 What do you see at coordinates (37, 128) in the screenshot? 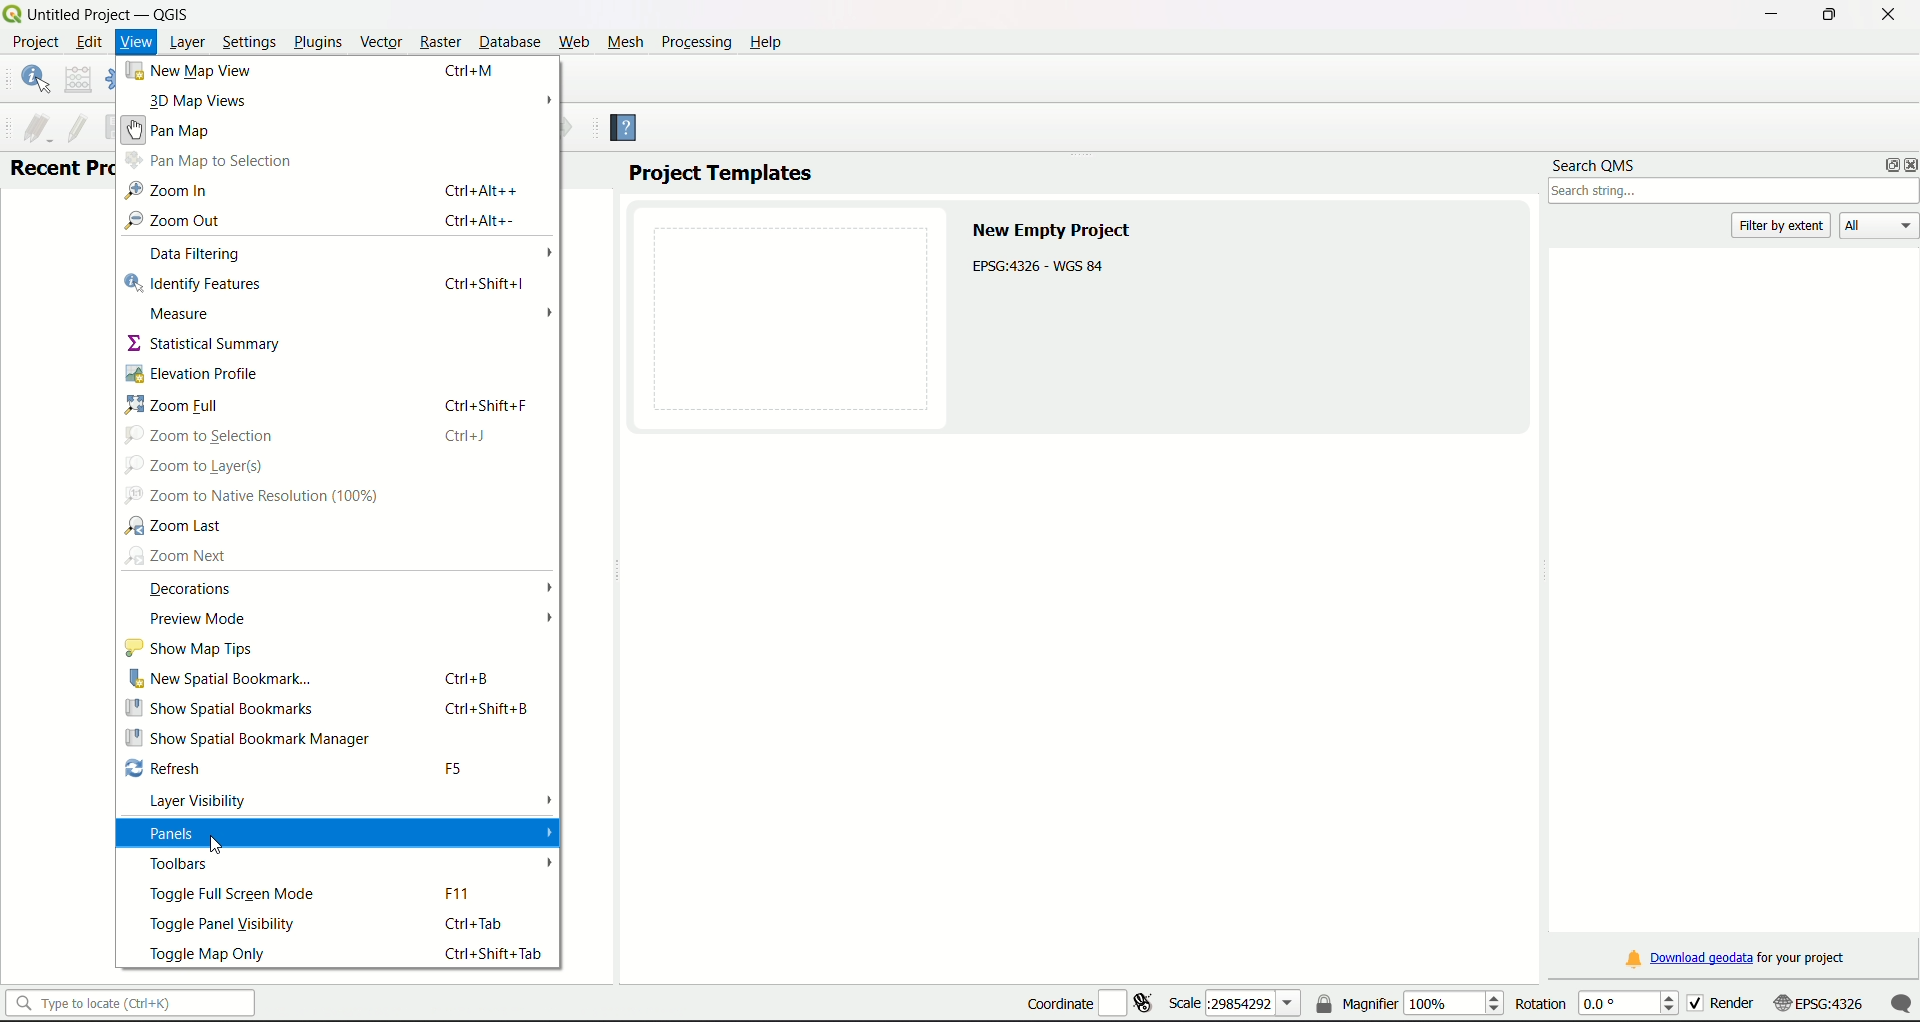
I see `current edit` at bounding box center [37, 128].